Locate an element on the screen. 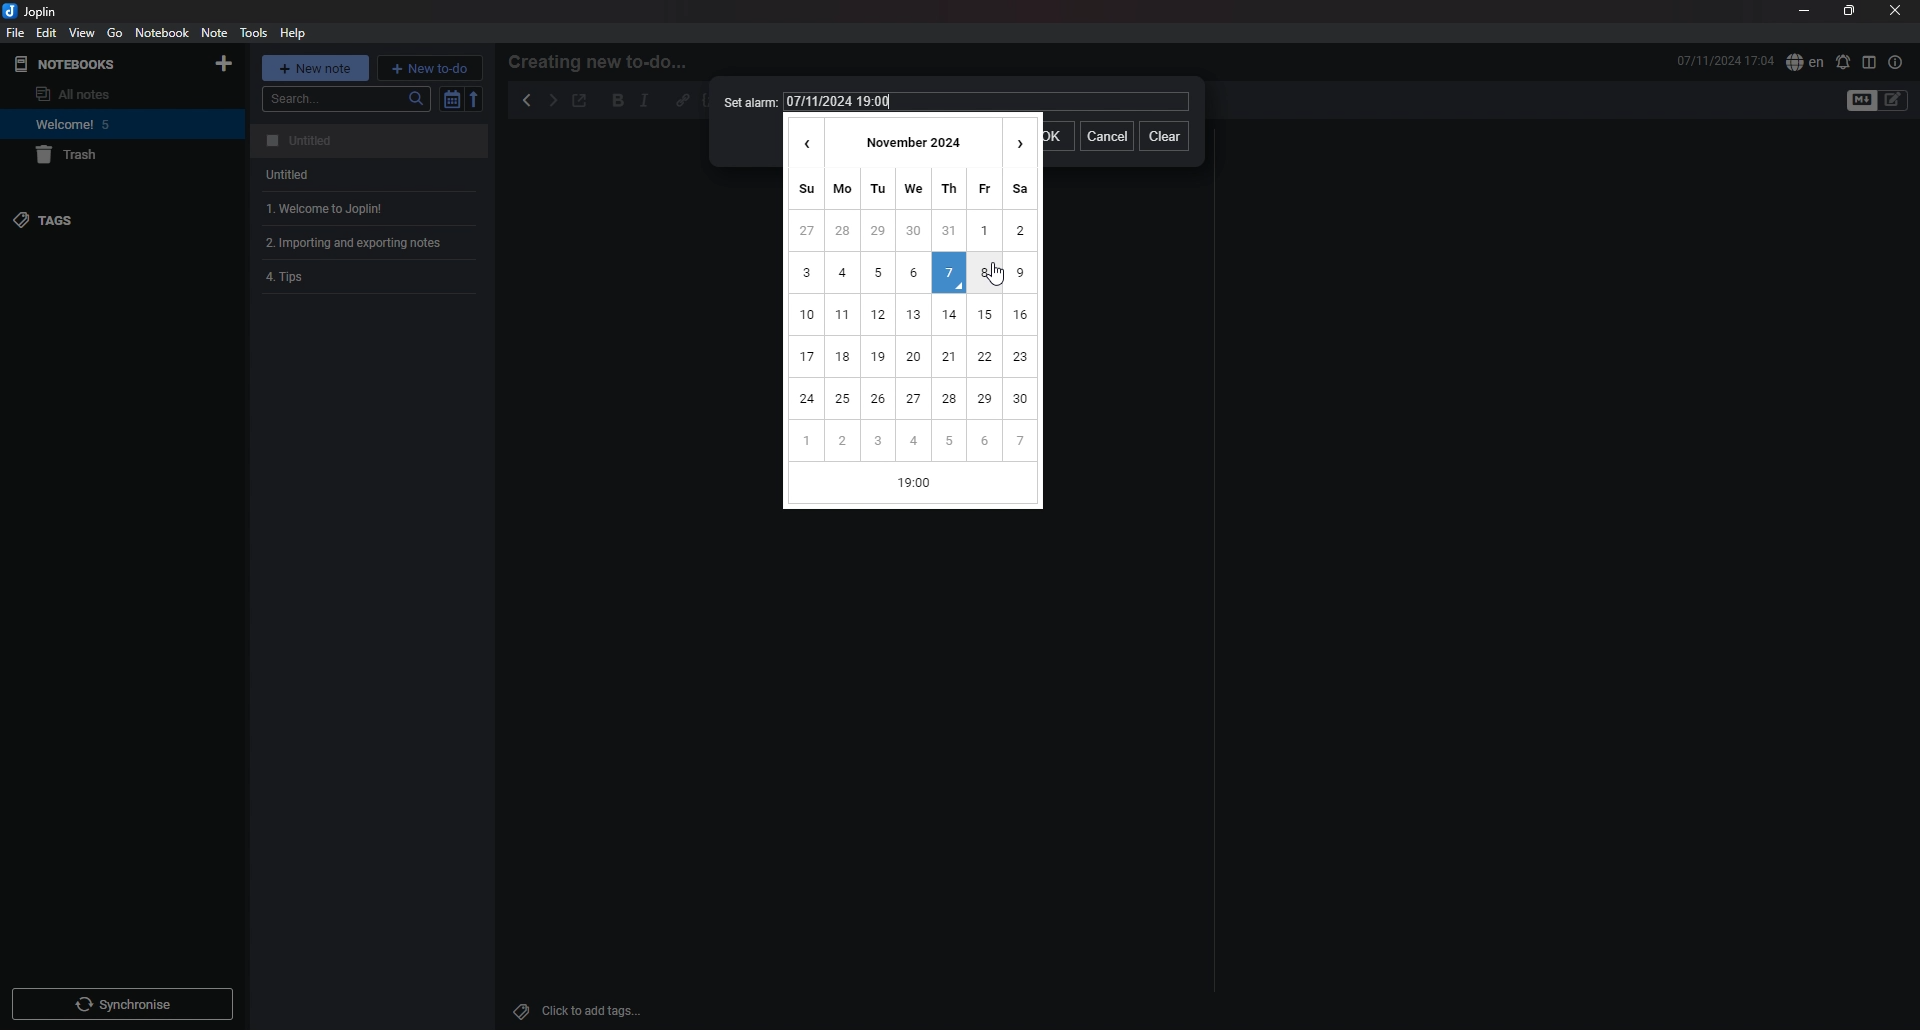 The height and width of the screenshot is (1030, 1920). italic is located at coordinates (645, 101).